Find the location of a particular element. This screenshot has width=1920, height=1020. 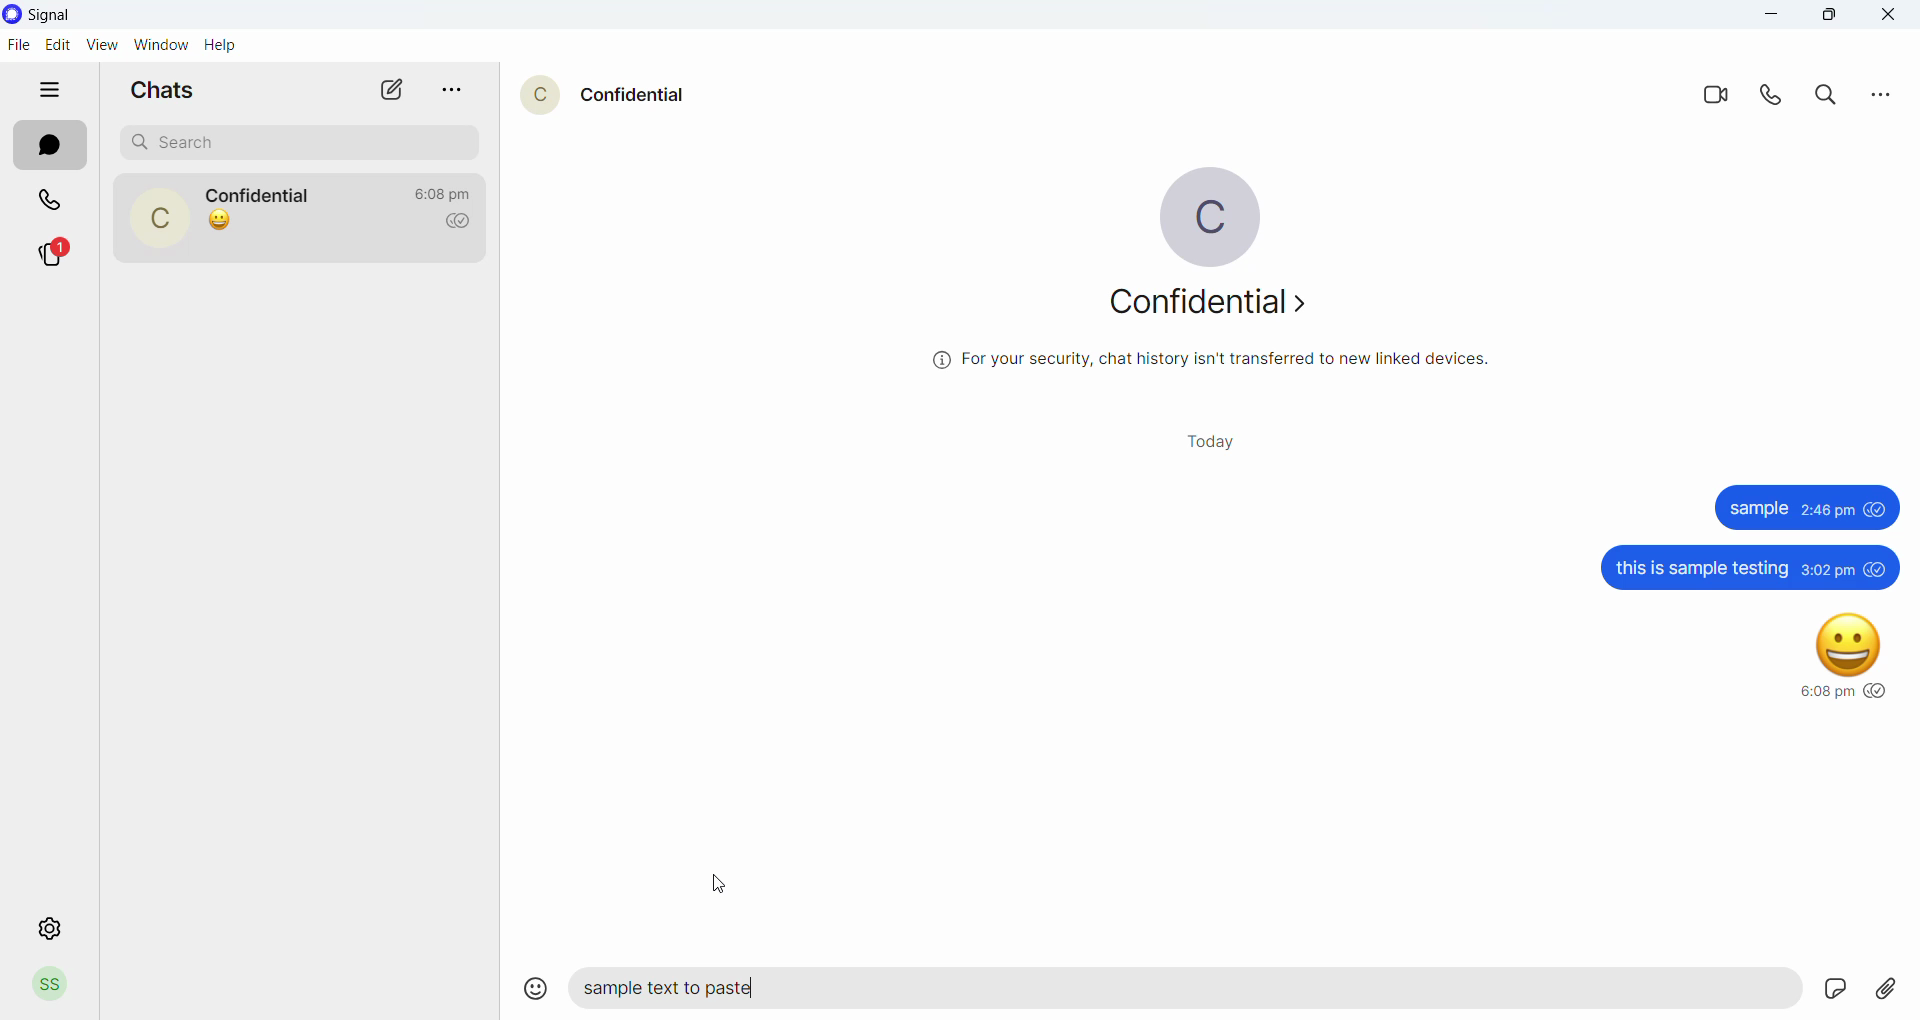

calls is located at coordinates (52, 203).